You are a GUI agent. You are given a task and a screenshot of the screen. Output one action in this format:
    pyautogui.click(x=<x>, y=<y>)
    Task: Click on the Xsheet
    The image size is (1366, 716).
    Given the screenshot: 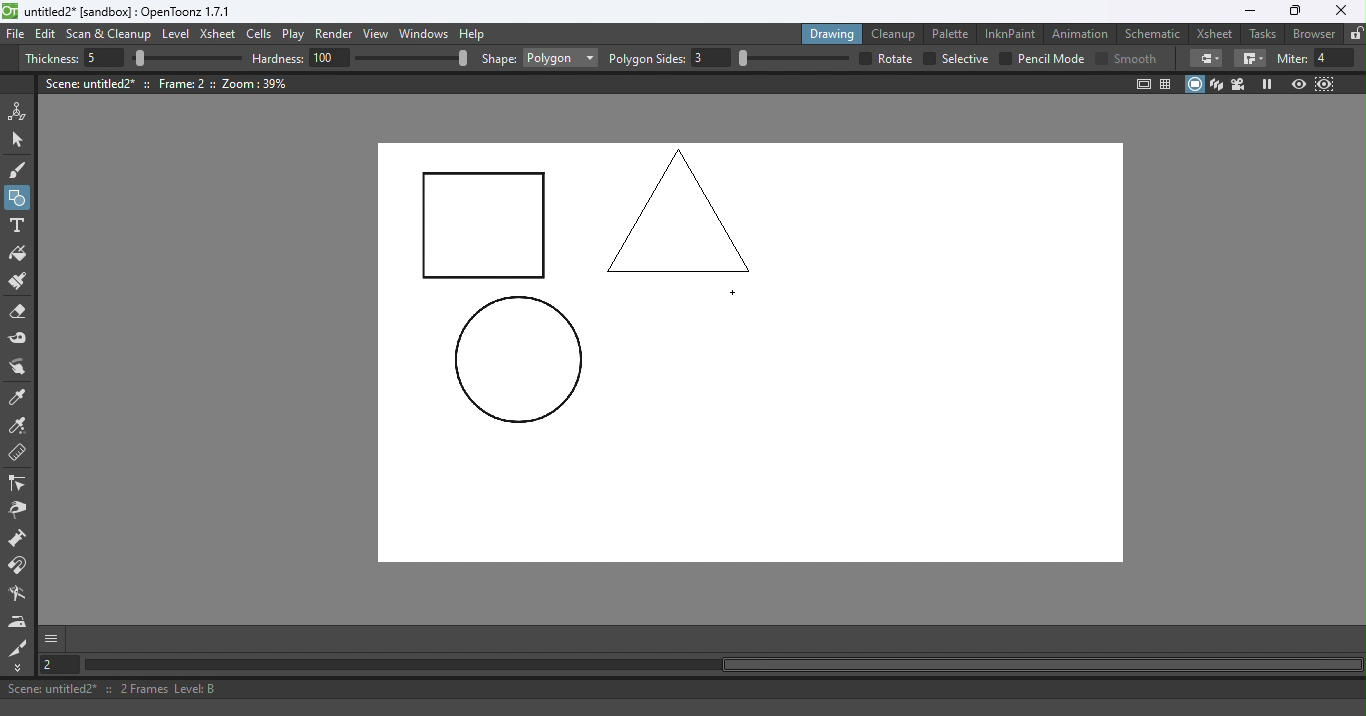 What is the action you would take?
    pyautogui.click(x=1217, y=33)
    